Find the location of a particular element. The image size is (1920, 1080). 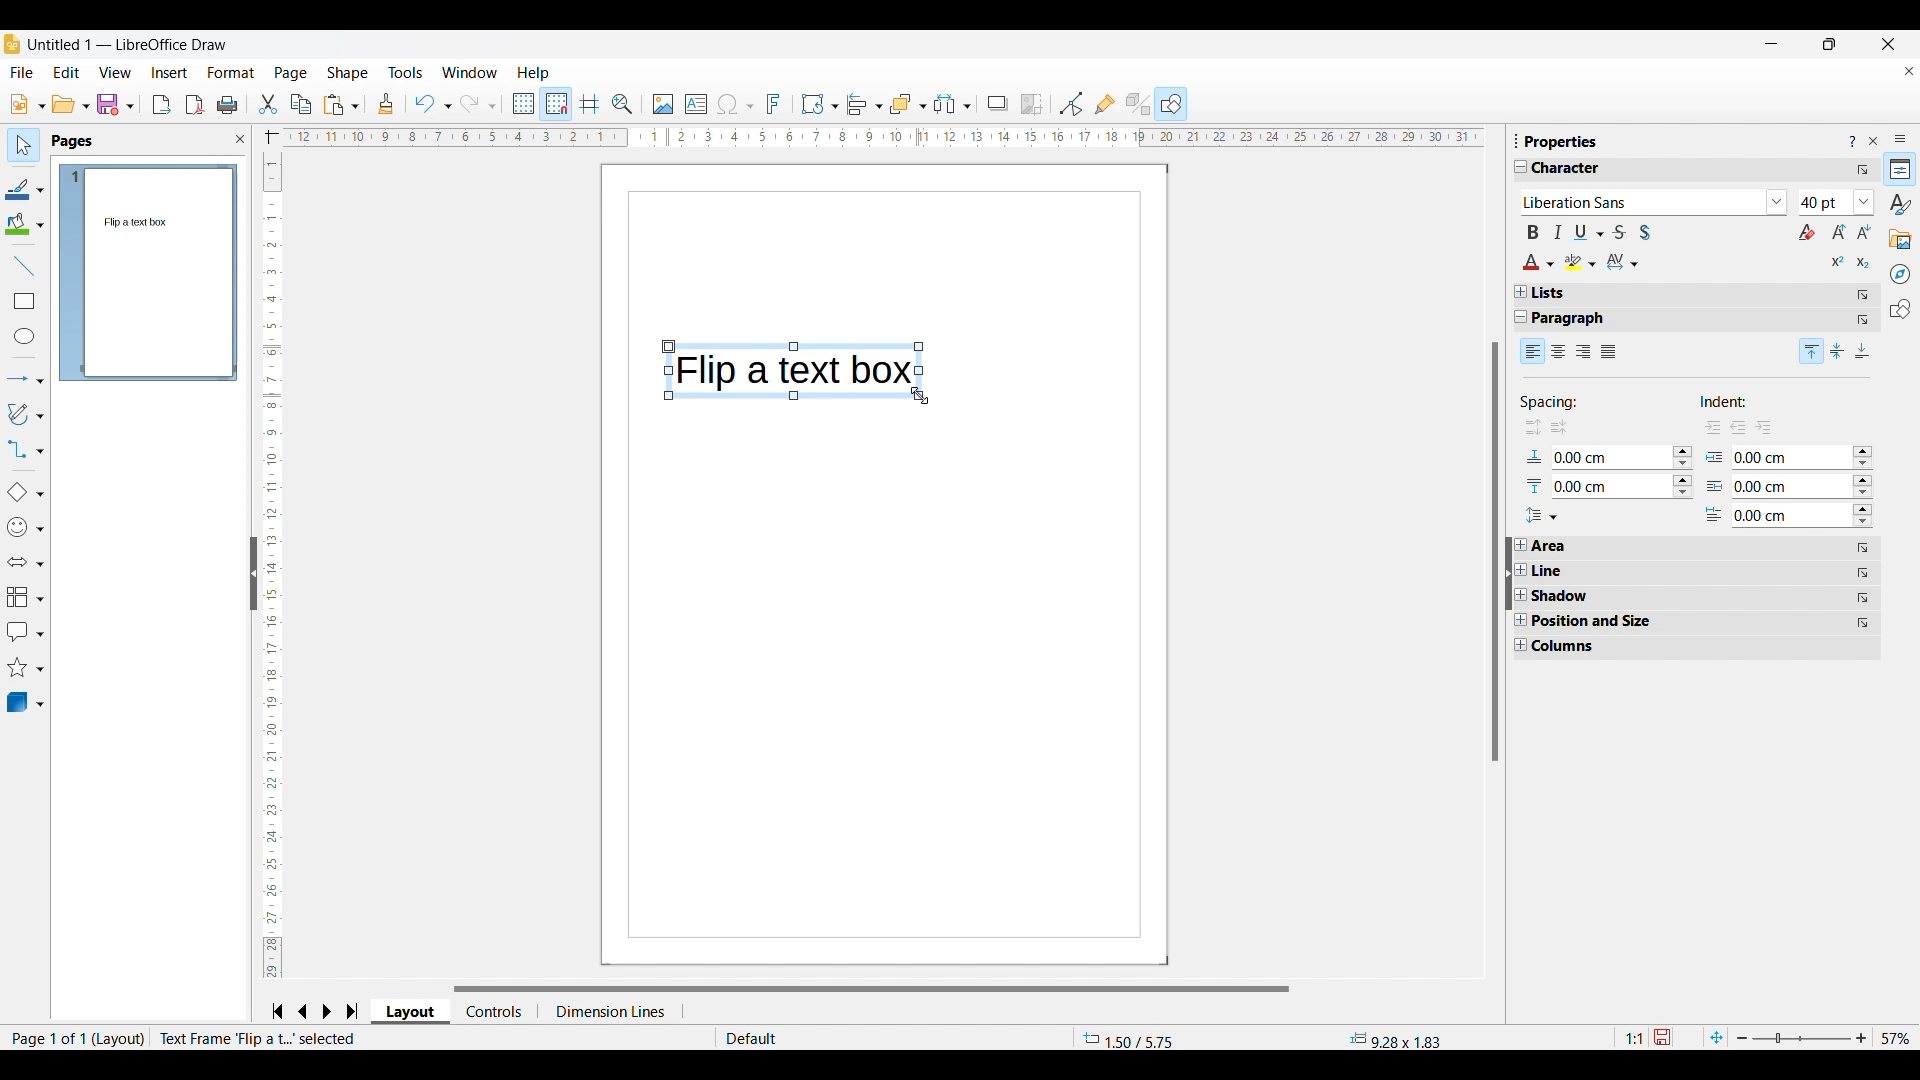

Close sidebar is located at coordinates (1874, 141).